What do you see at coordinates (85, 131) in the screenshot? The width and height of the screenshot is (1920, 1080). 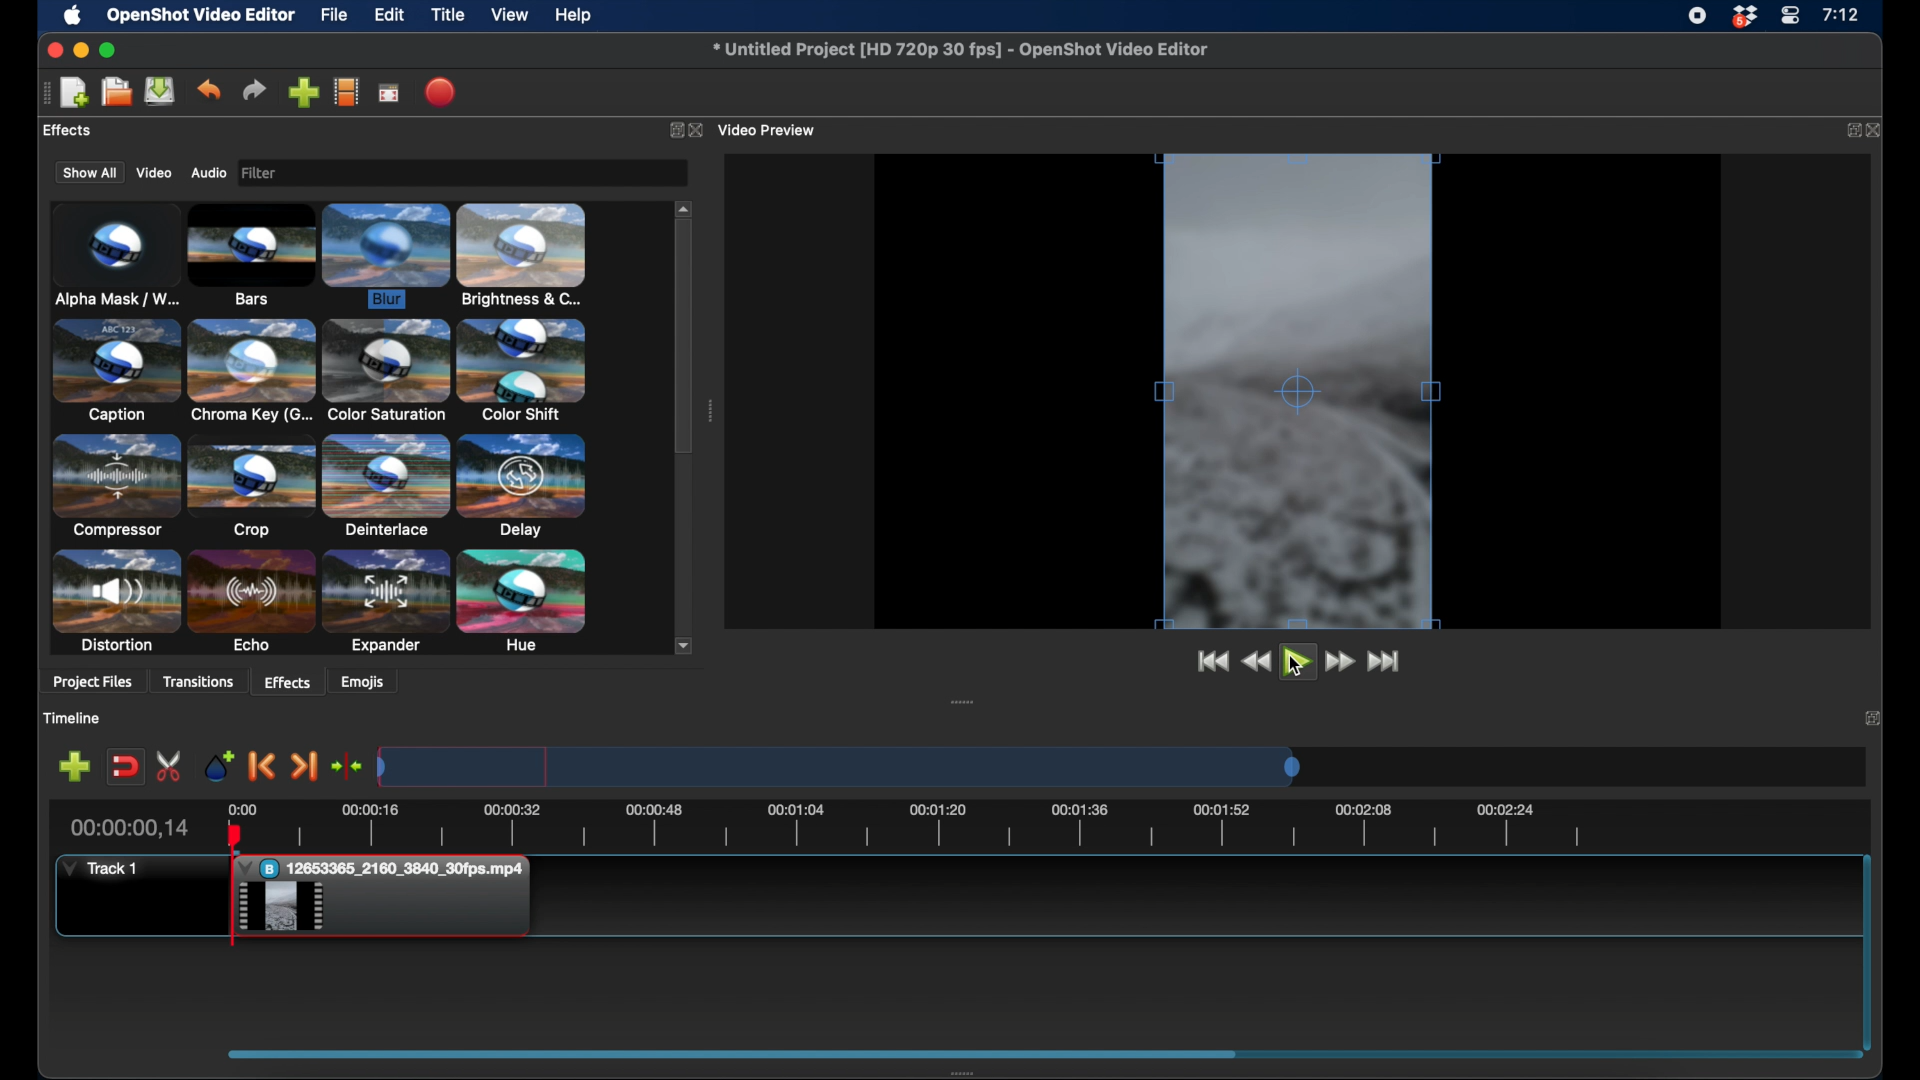 I see `project files` at bounding box center [85, 131].